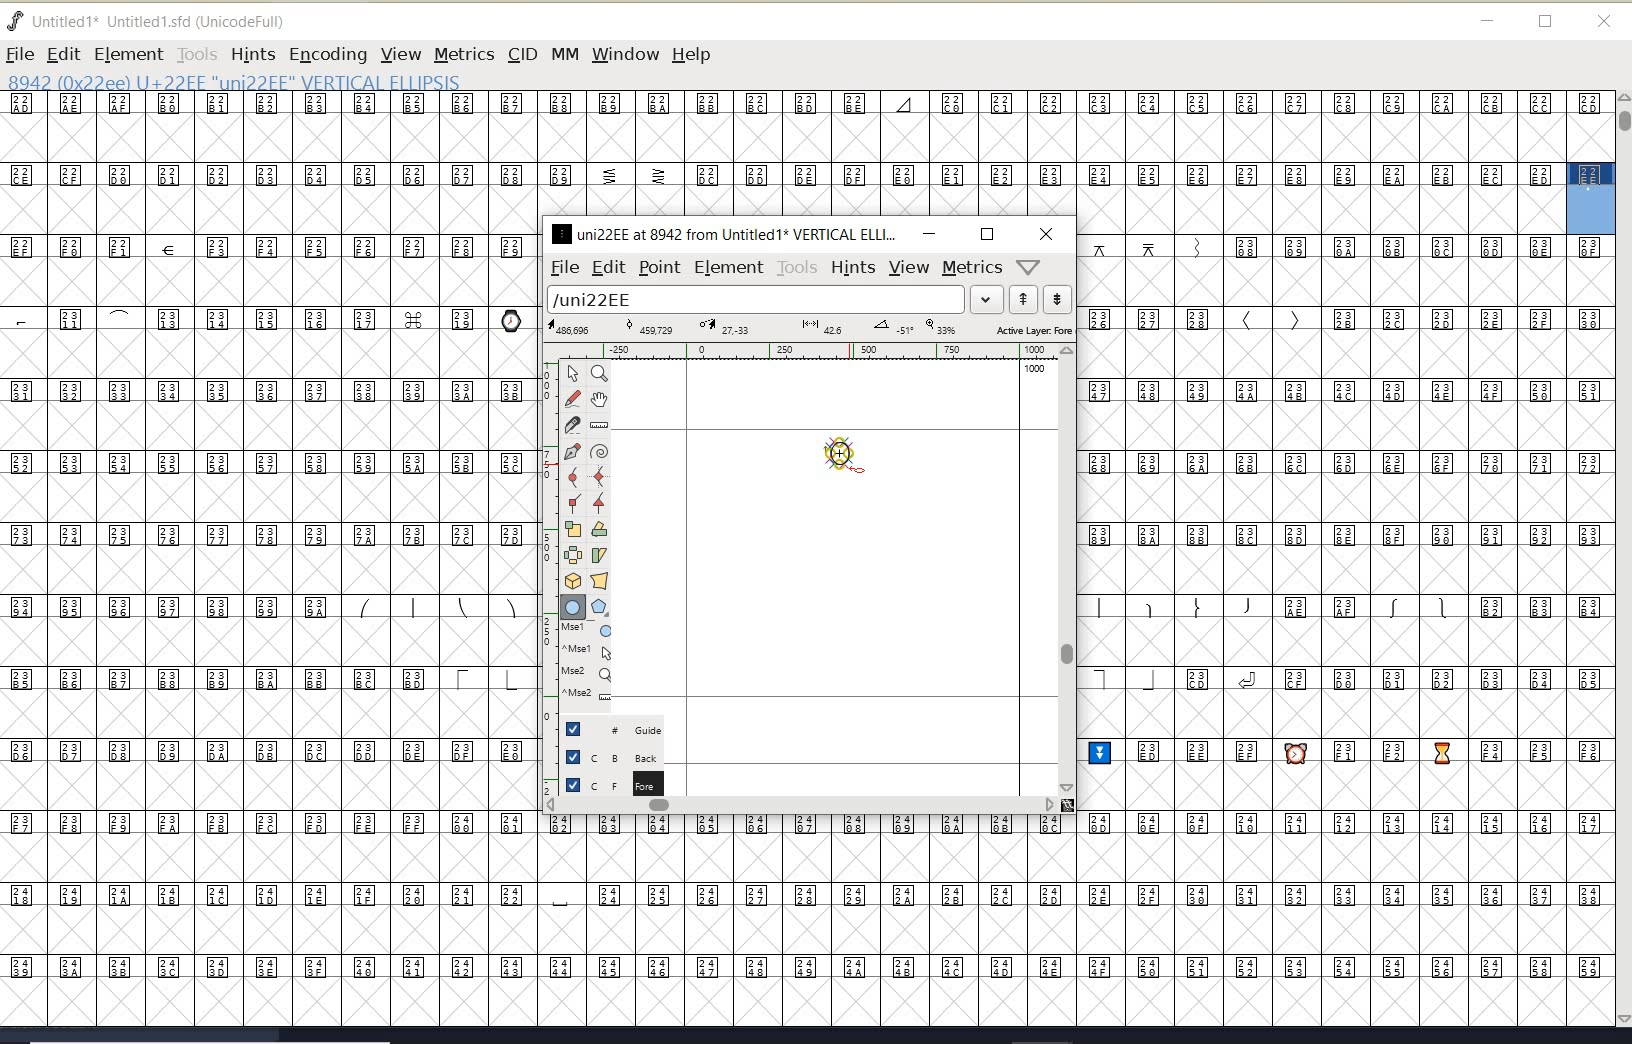 This screenshot has height=1044, width=1632. I want to click on add a curve point, so click(577, 477).